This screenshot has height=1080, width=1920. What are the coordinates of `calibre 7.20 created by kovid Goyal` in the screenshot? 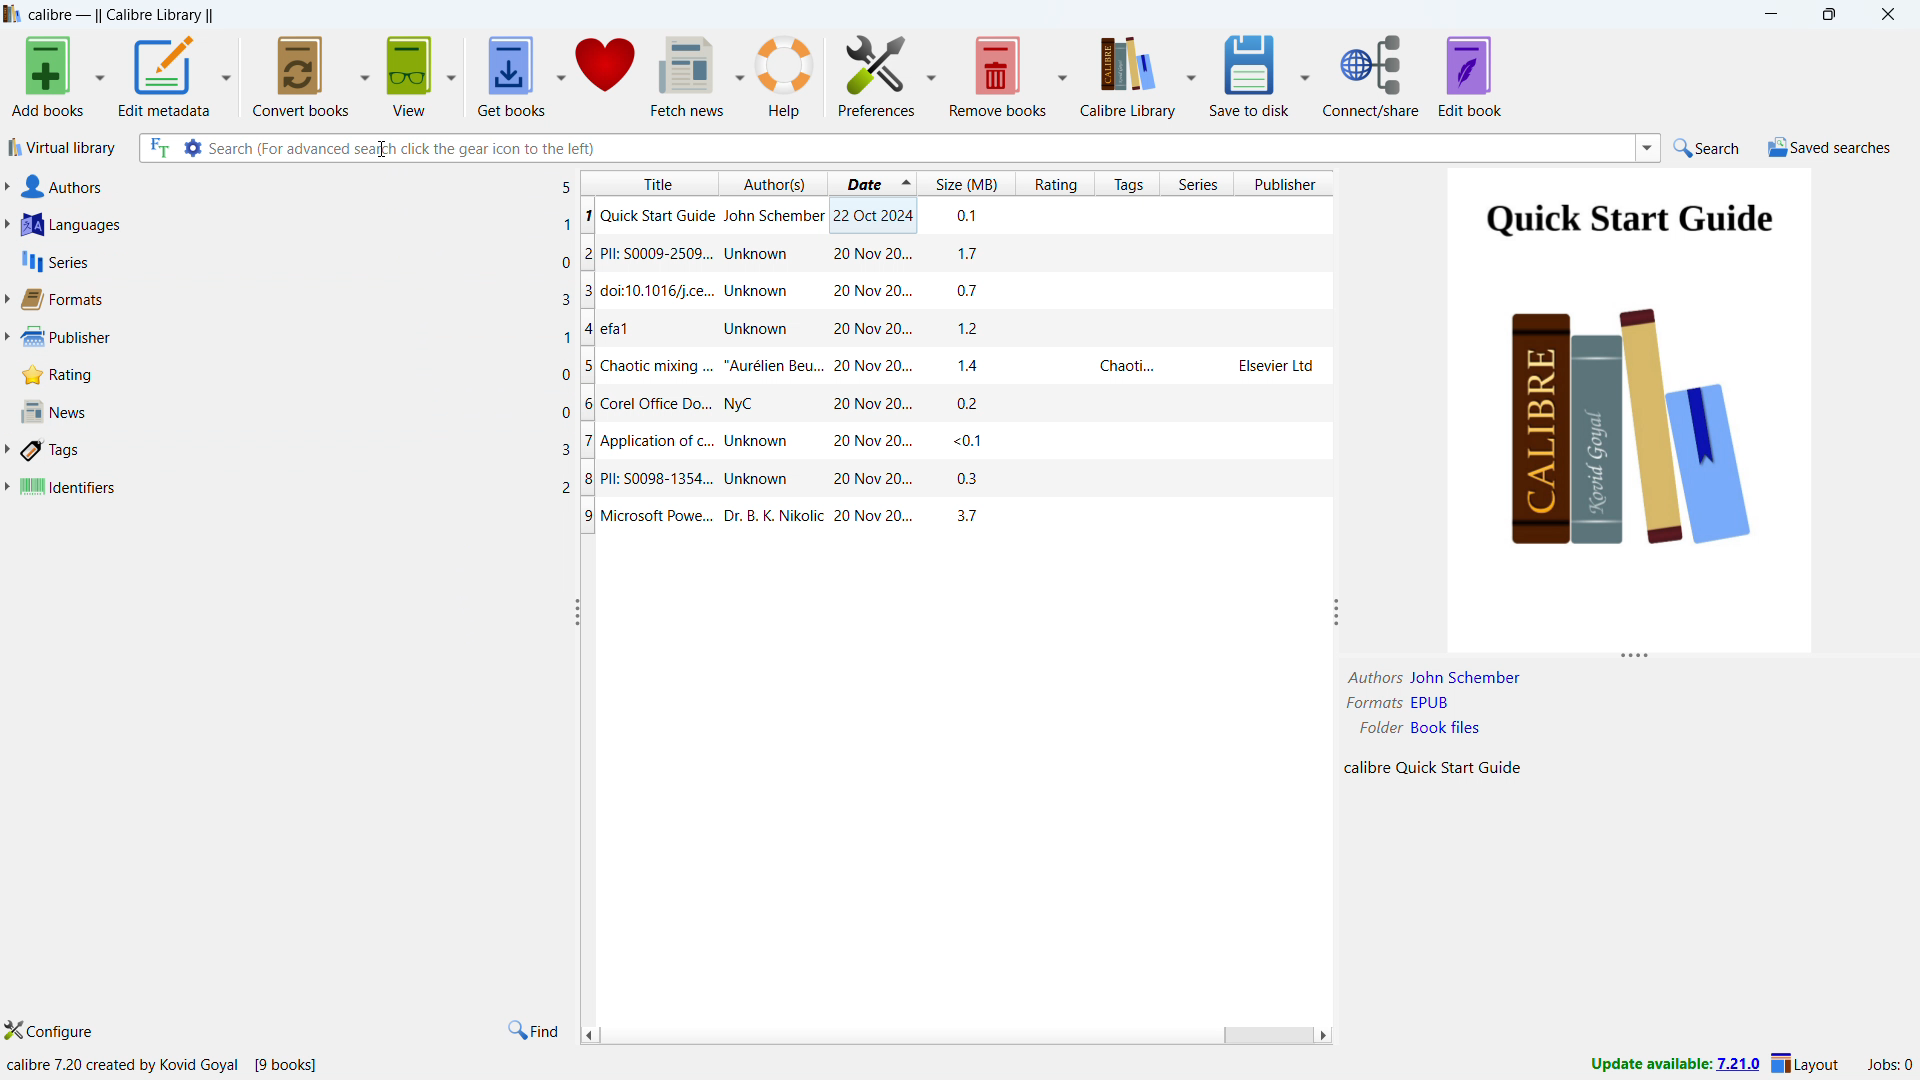 It's located at (122, 1063).